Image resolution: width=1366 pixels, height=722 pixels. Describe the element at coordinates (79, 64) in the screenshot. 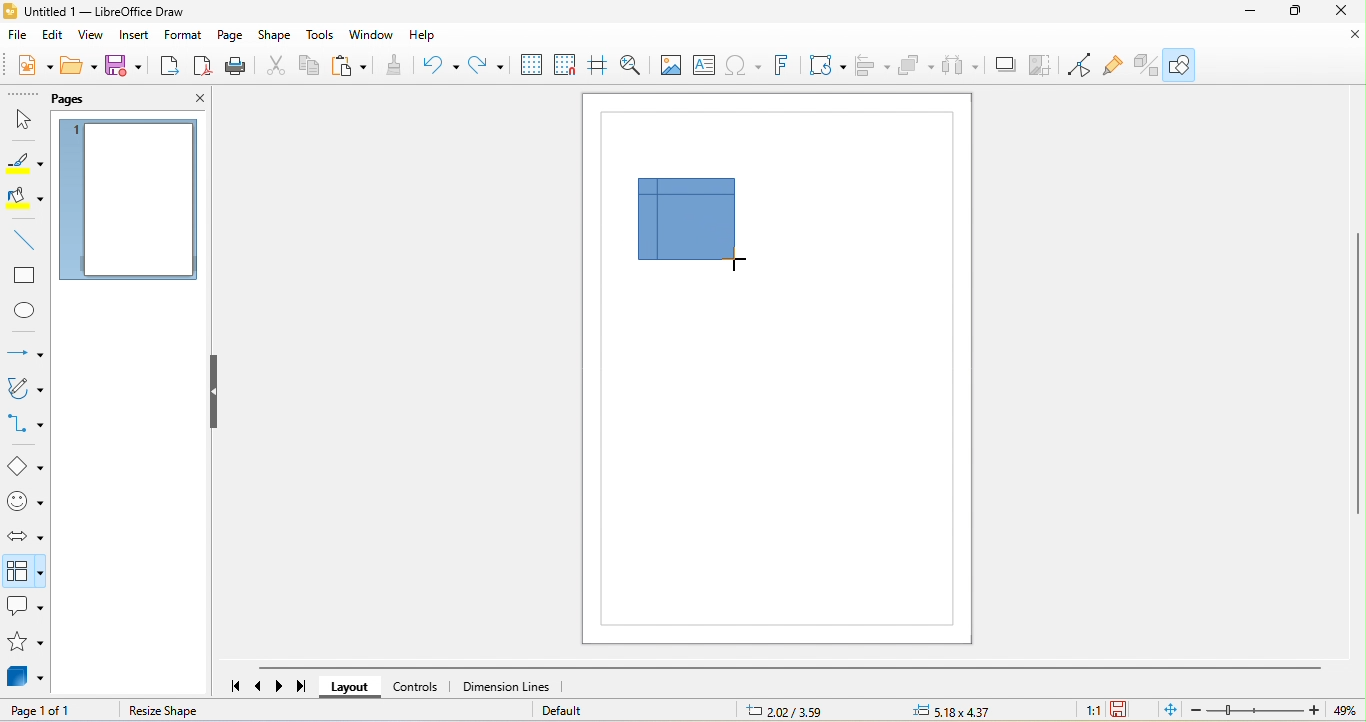

I see `open` at that location.